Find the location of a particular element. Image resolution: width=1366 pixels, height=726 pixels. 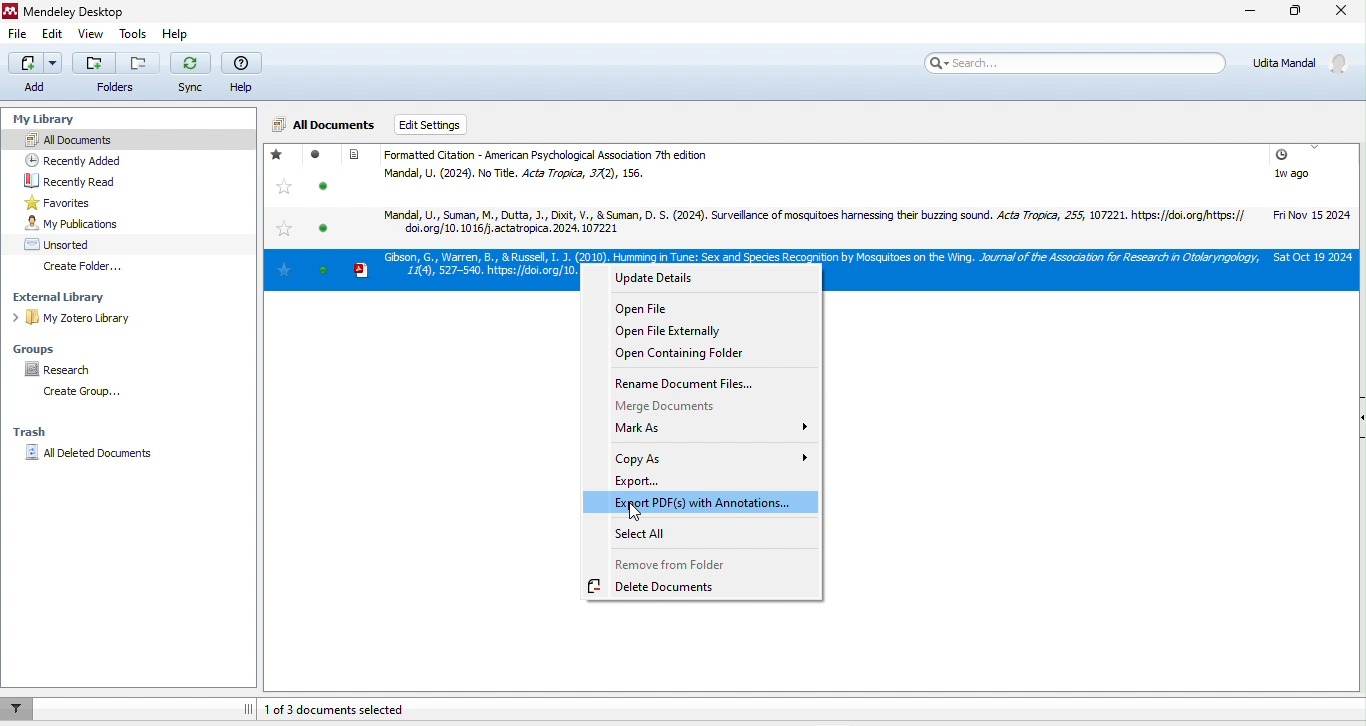

favourites is located at coordinates (80, 201).